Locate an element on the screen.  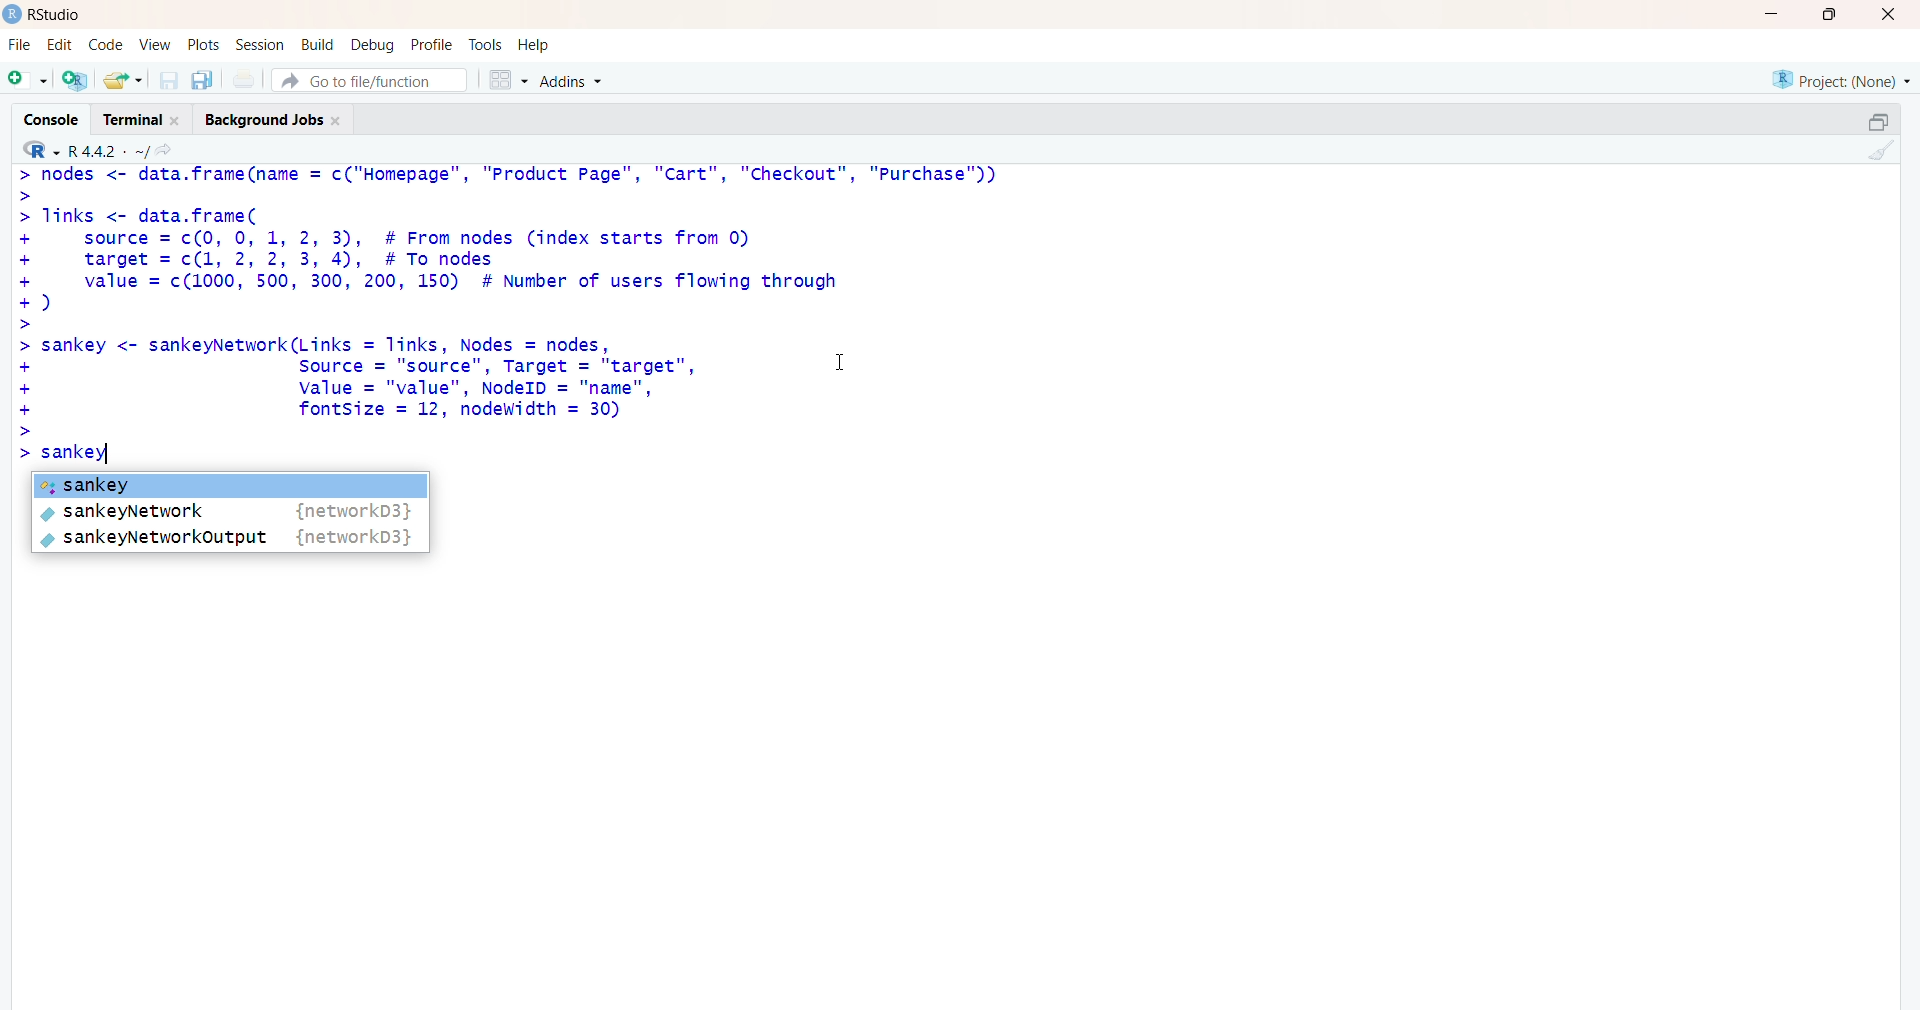
menu is located at coordinates (25, 81).